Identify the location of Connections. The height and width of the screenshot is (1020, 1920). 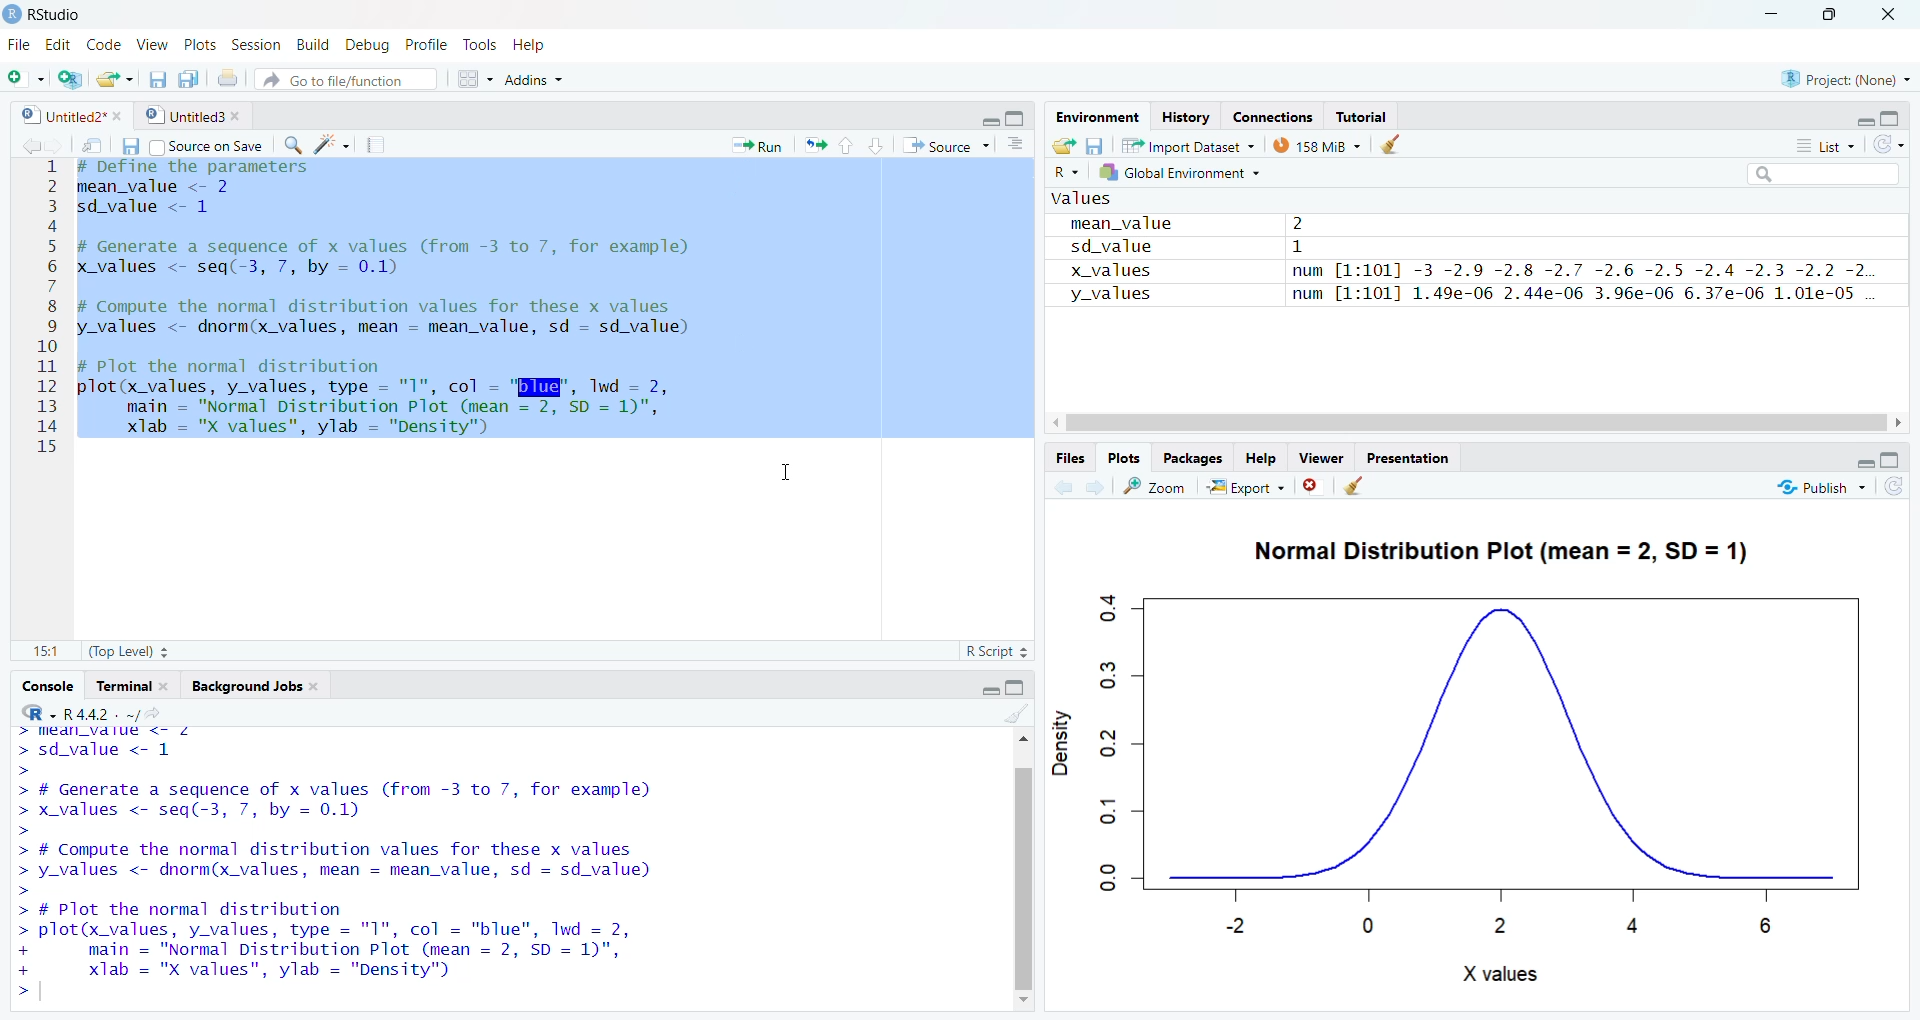
(1268, 115).